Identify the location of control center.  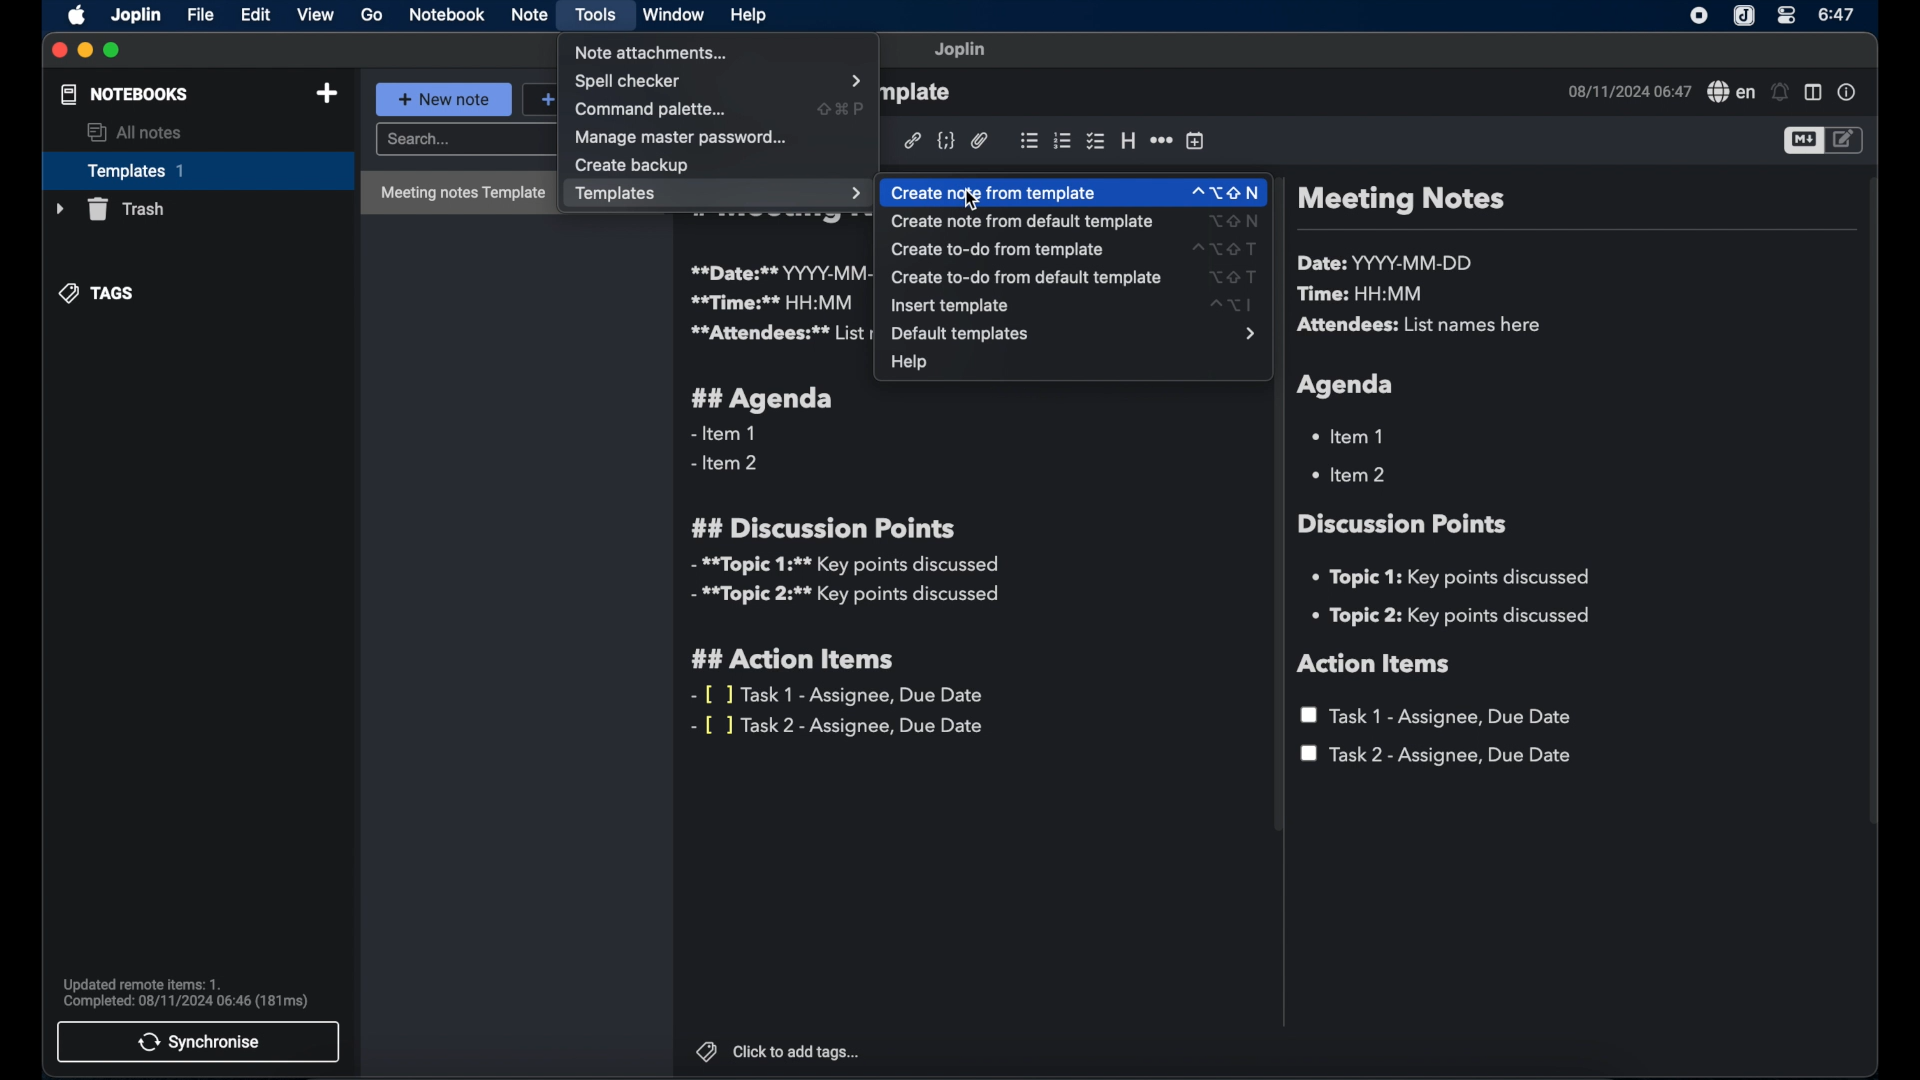
(1787, 17).